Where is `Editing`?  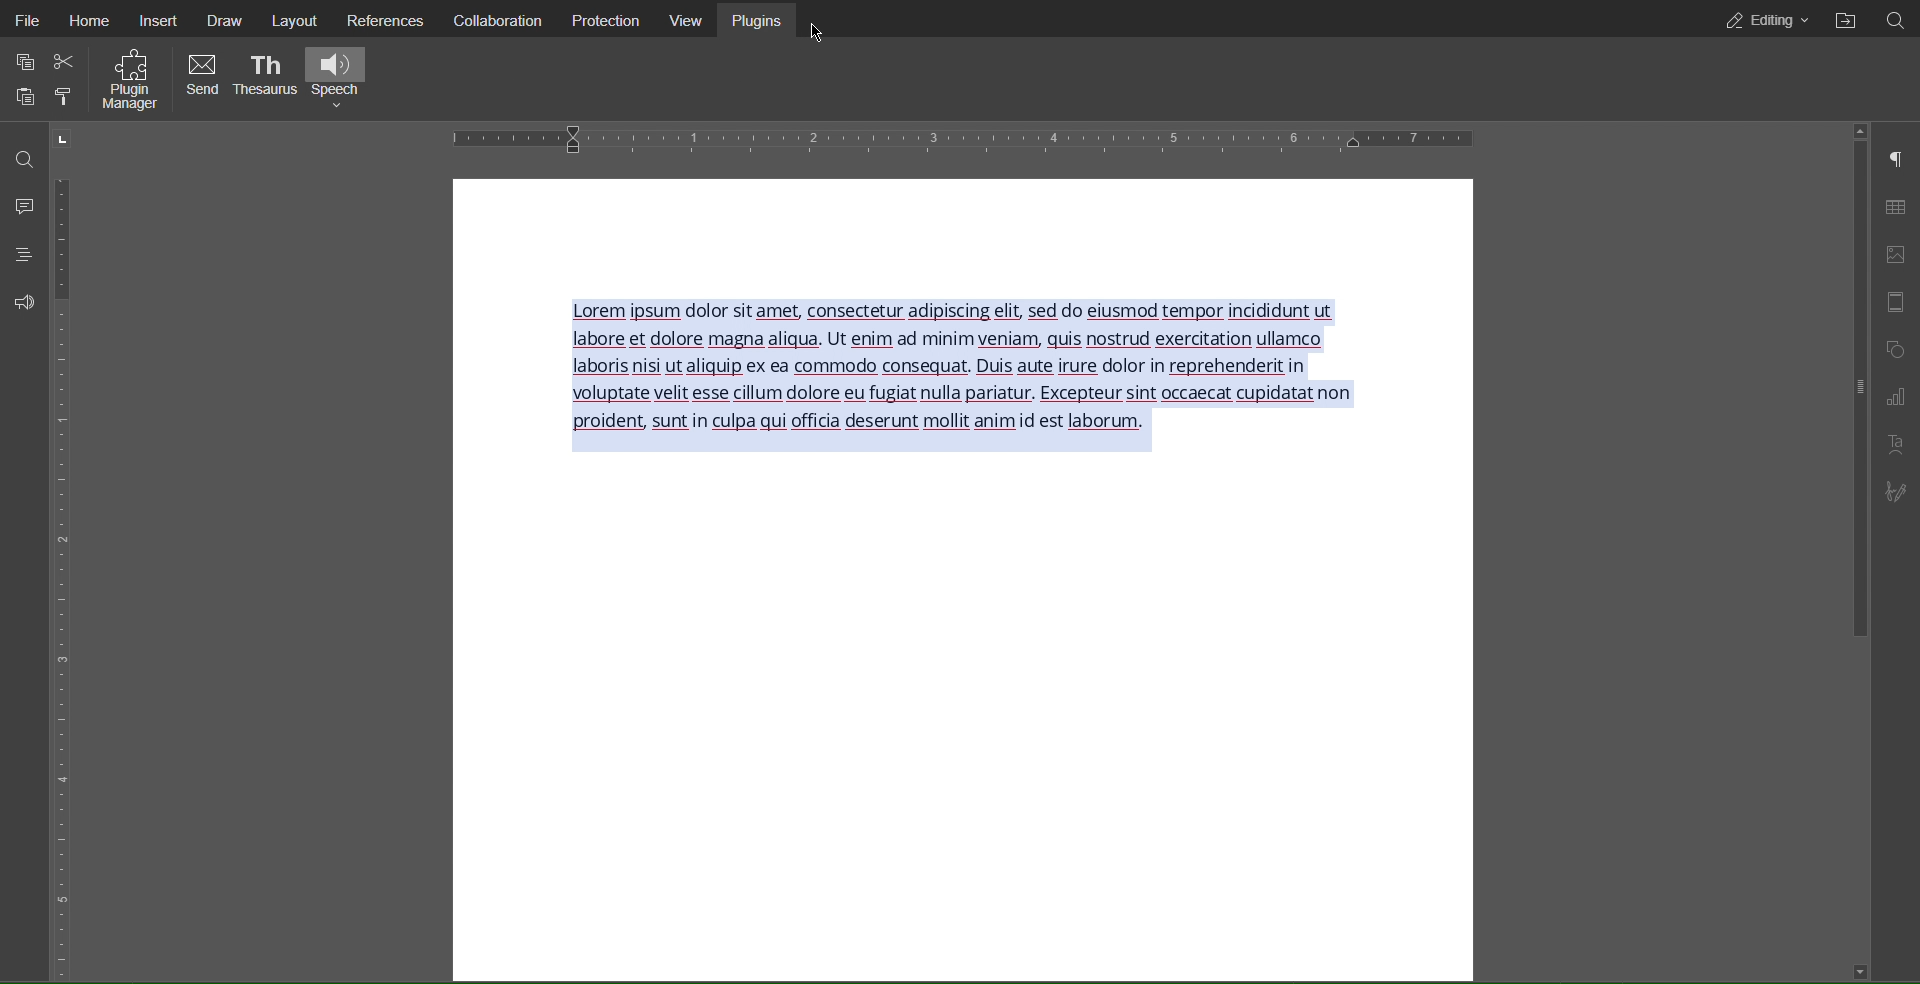
Editing is located at coordinates (1764, 20).